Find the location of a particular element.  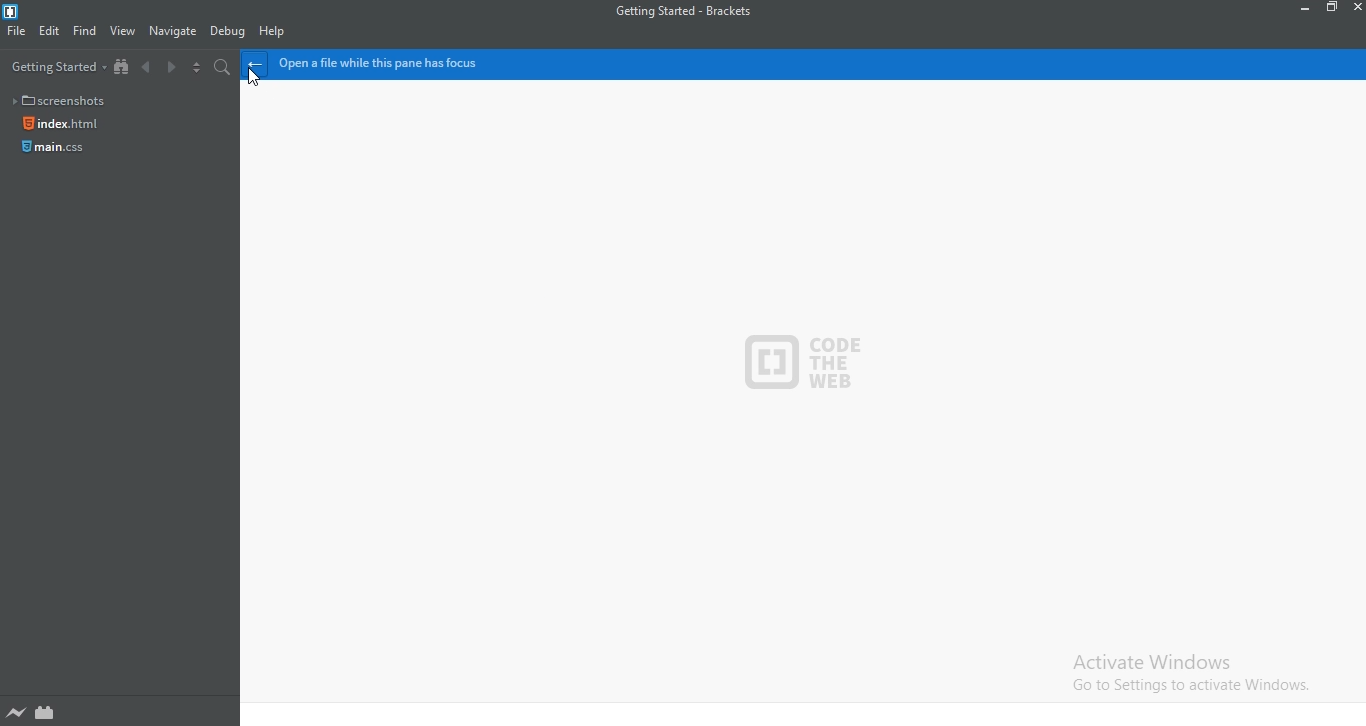

Getting started - Brackets is located at coordinates (700, 11).